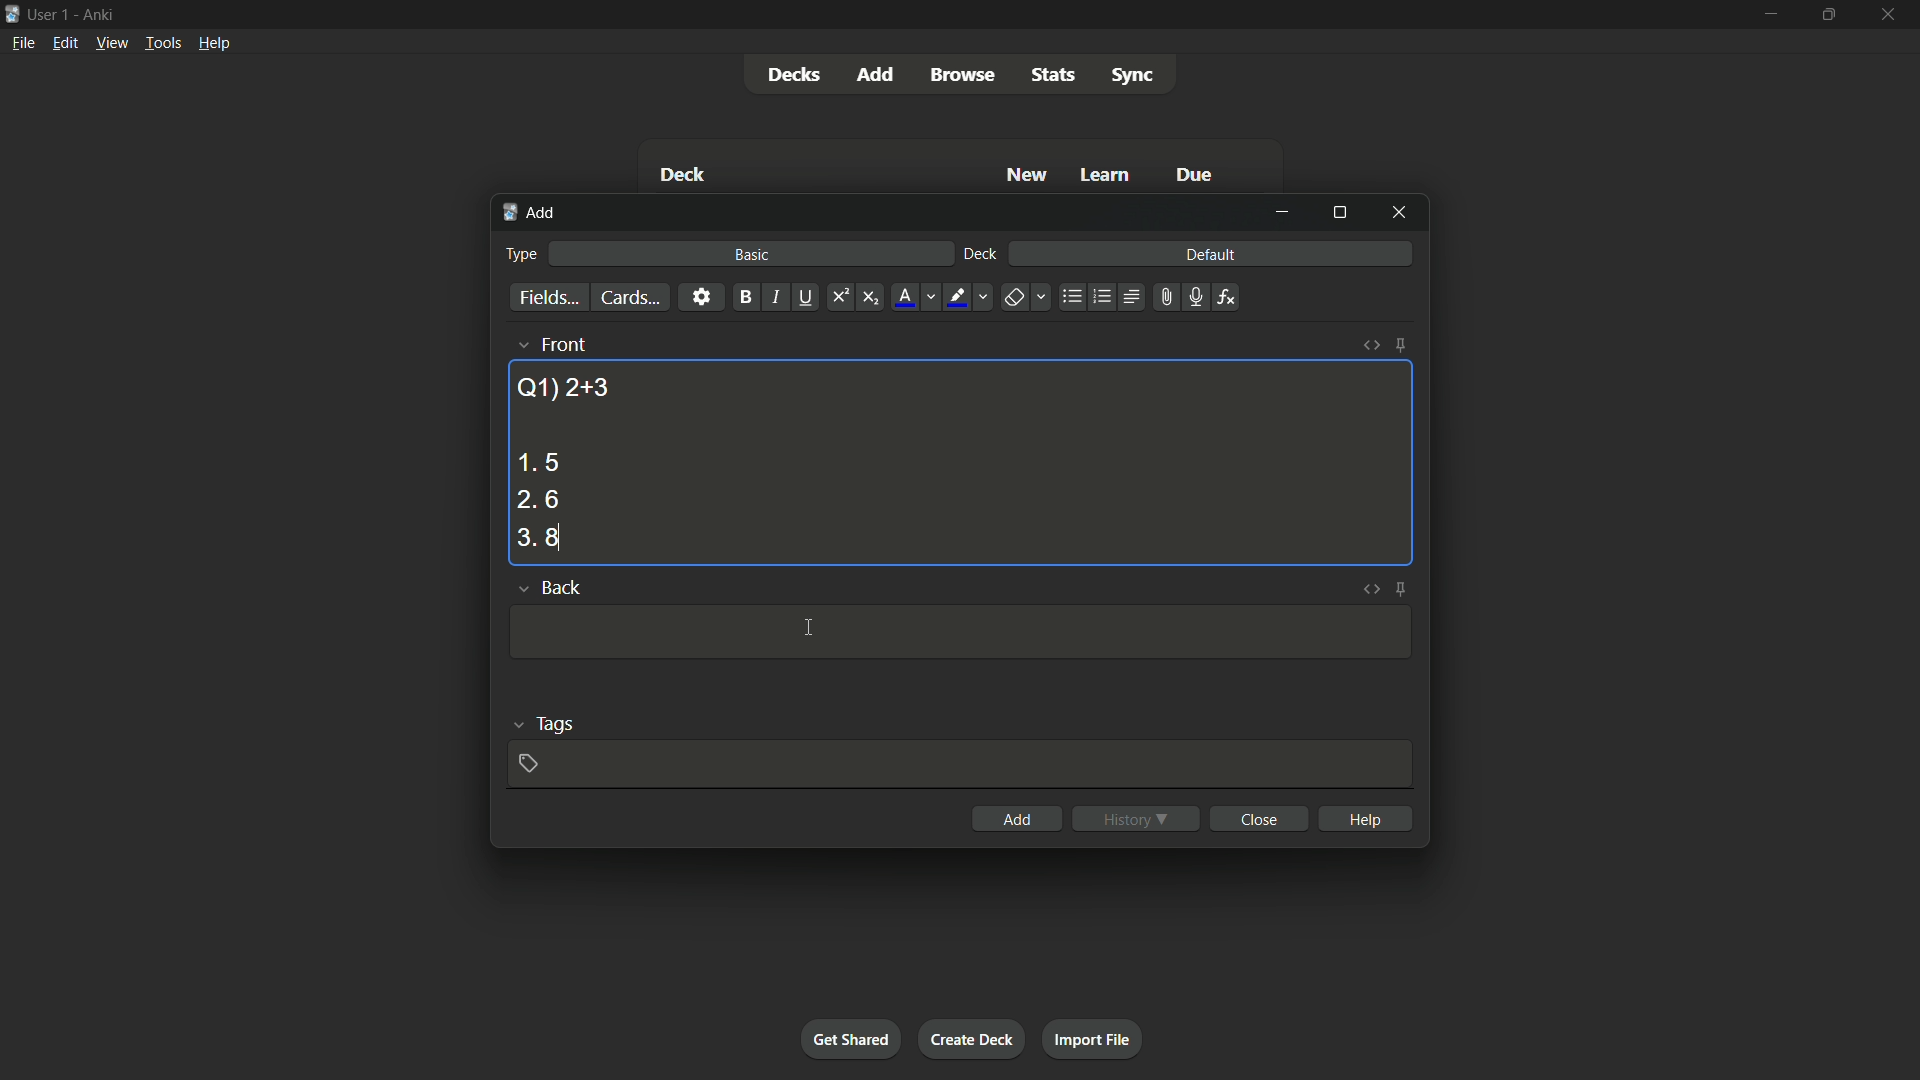 Image resolution: width=1920 pixels, height=1080 pixels. I want to click on tags, so click(556, 722).